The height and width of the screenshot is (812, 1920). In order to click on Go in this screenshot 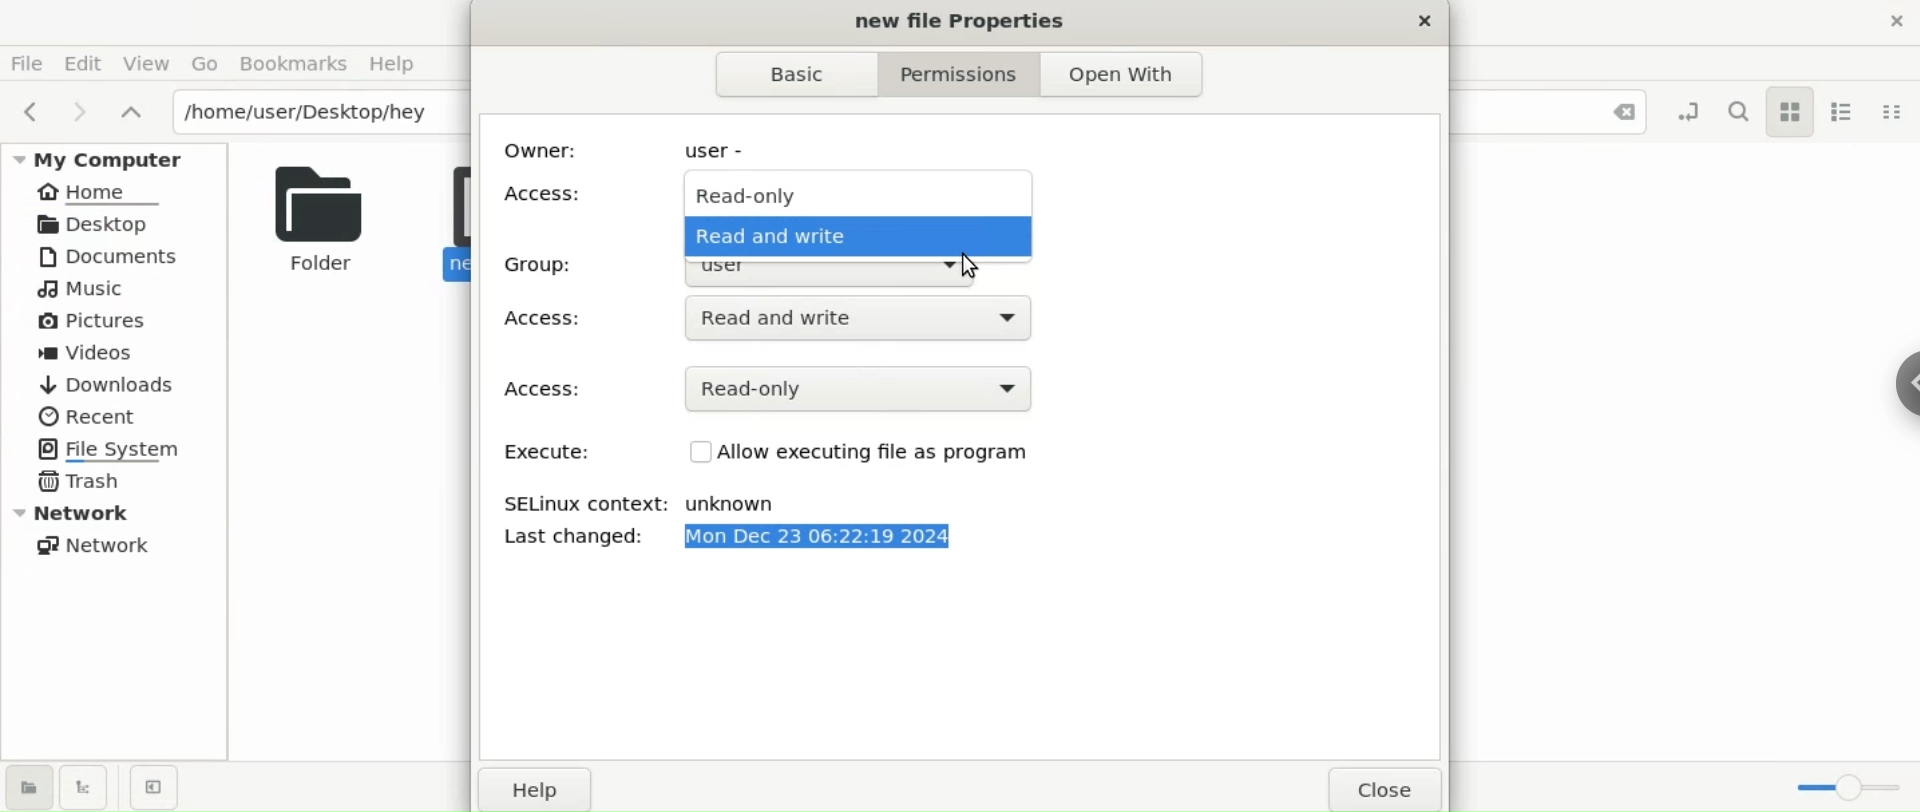, I will do `click(204, 63)`.